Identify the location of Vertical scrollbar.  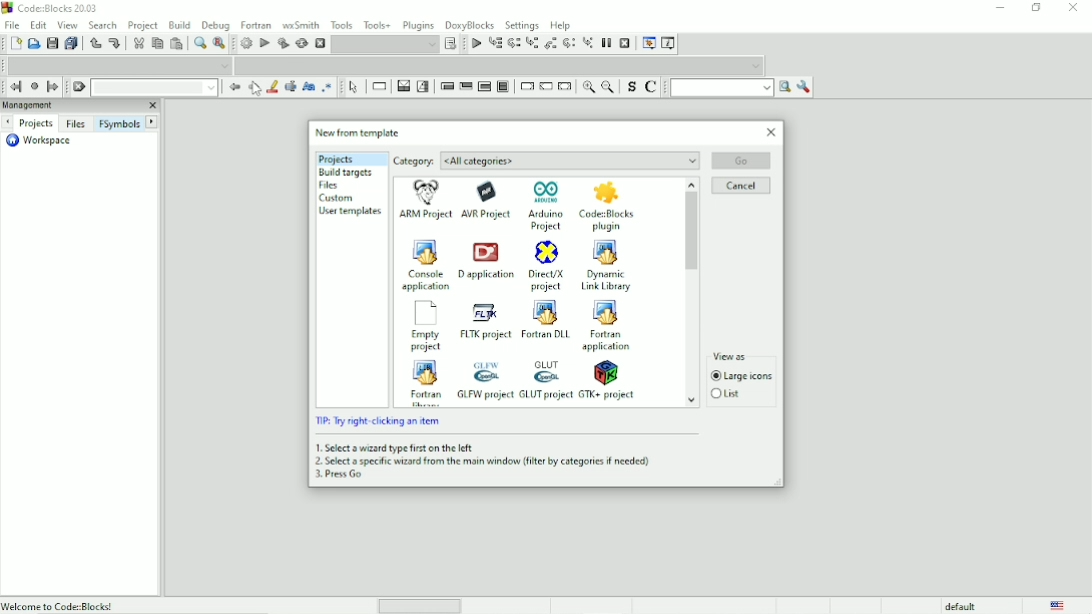
(691, 293).